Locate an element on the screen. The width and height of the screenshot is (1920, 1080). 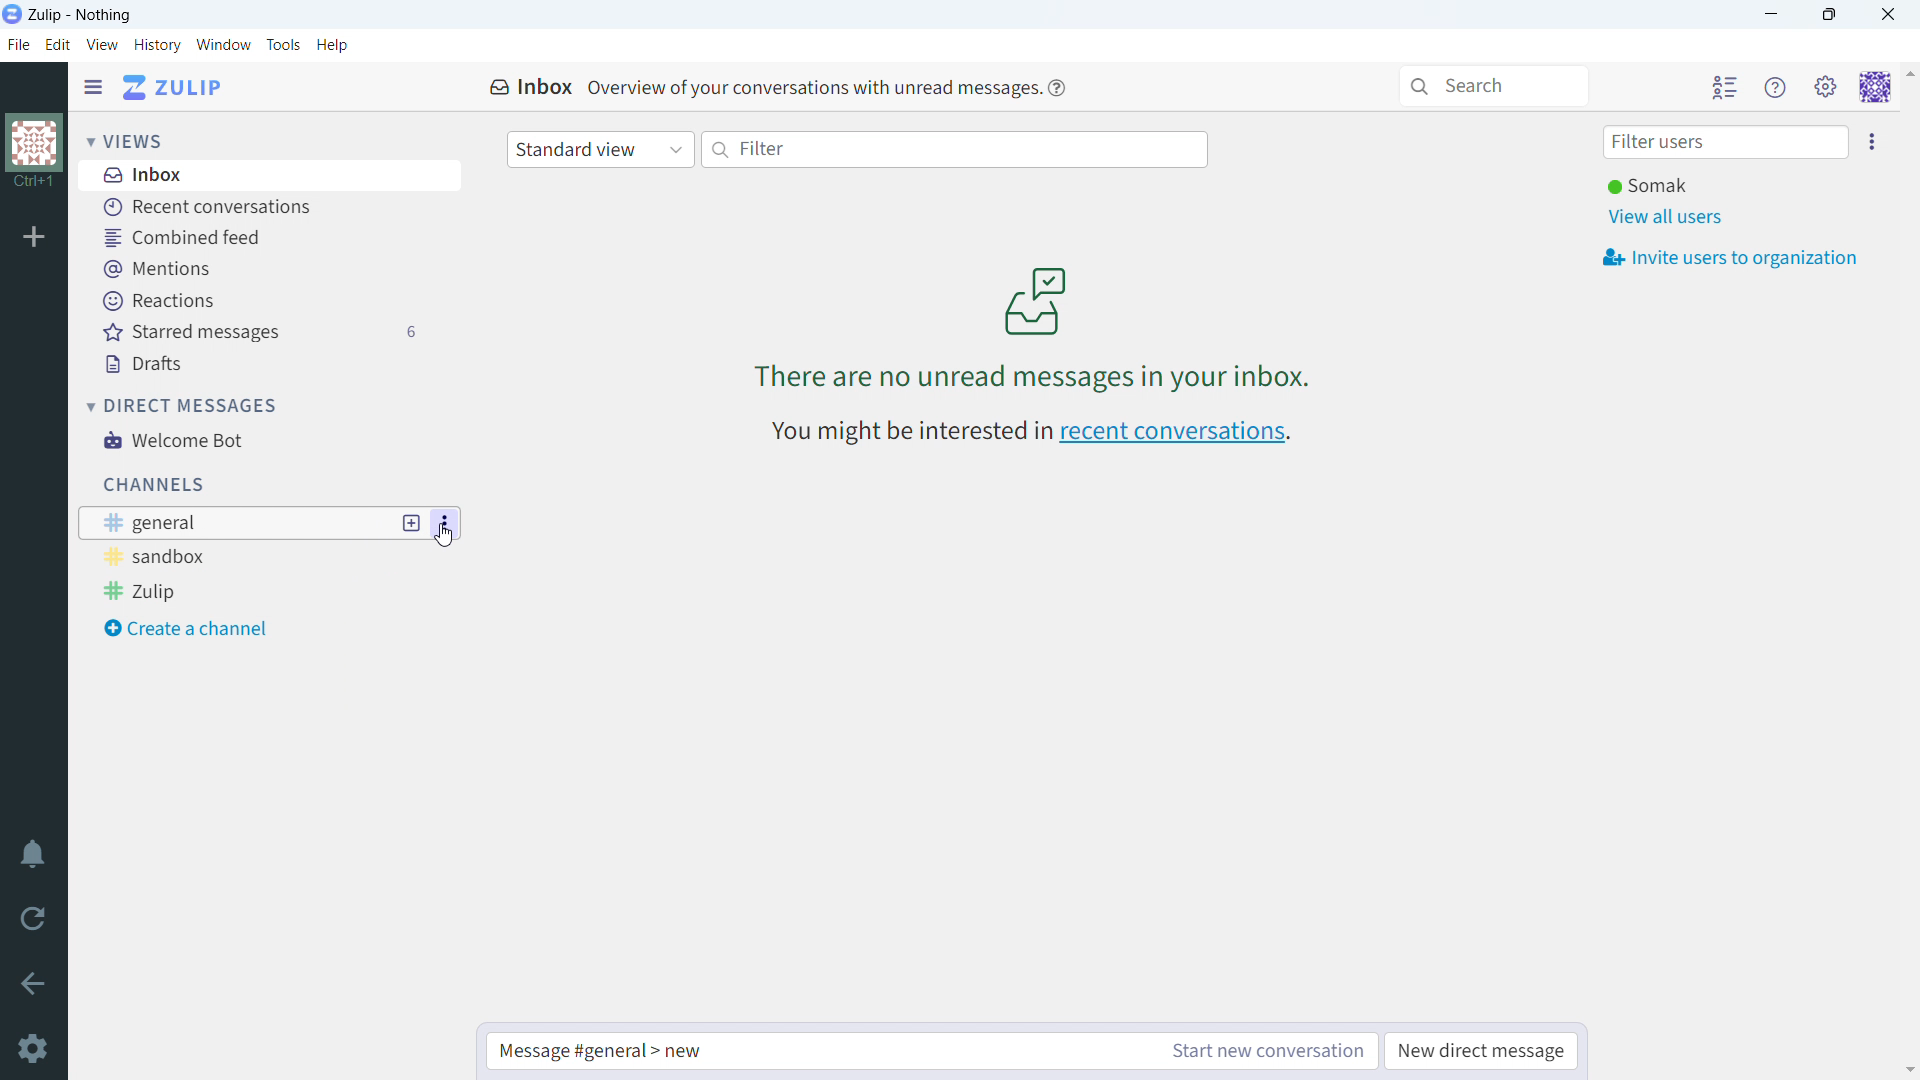
scroll down is located at coordinates (1908, 1070).